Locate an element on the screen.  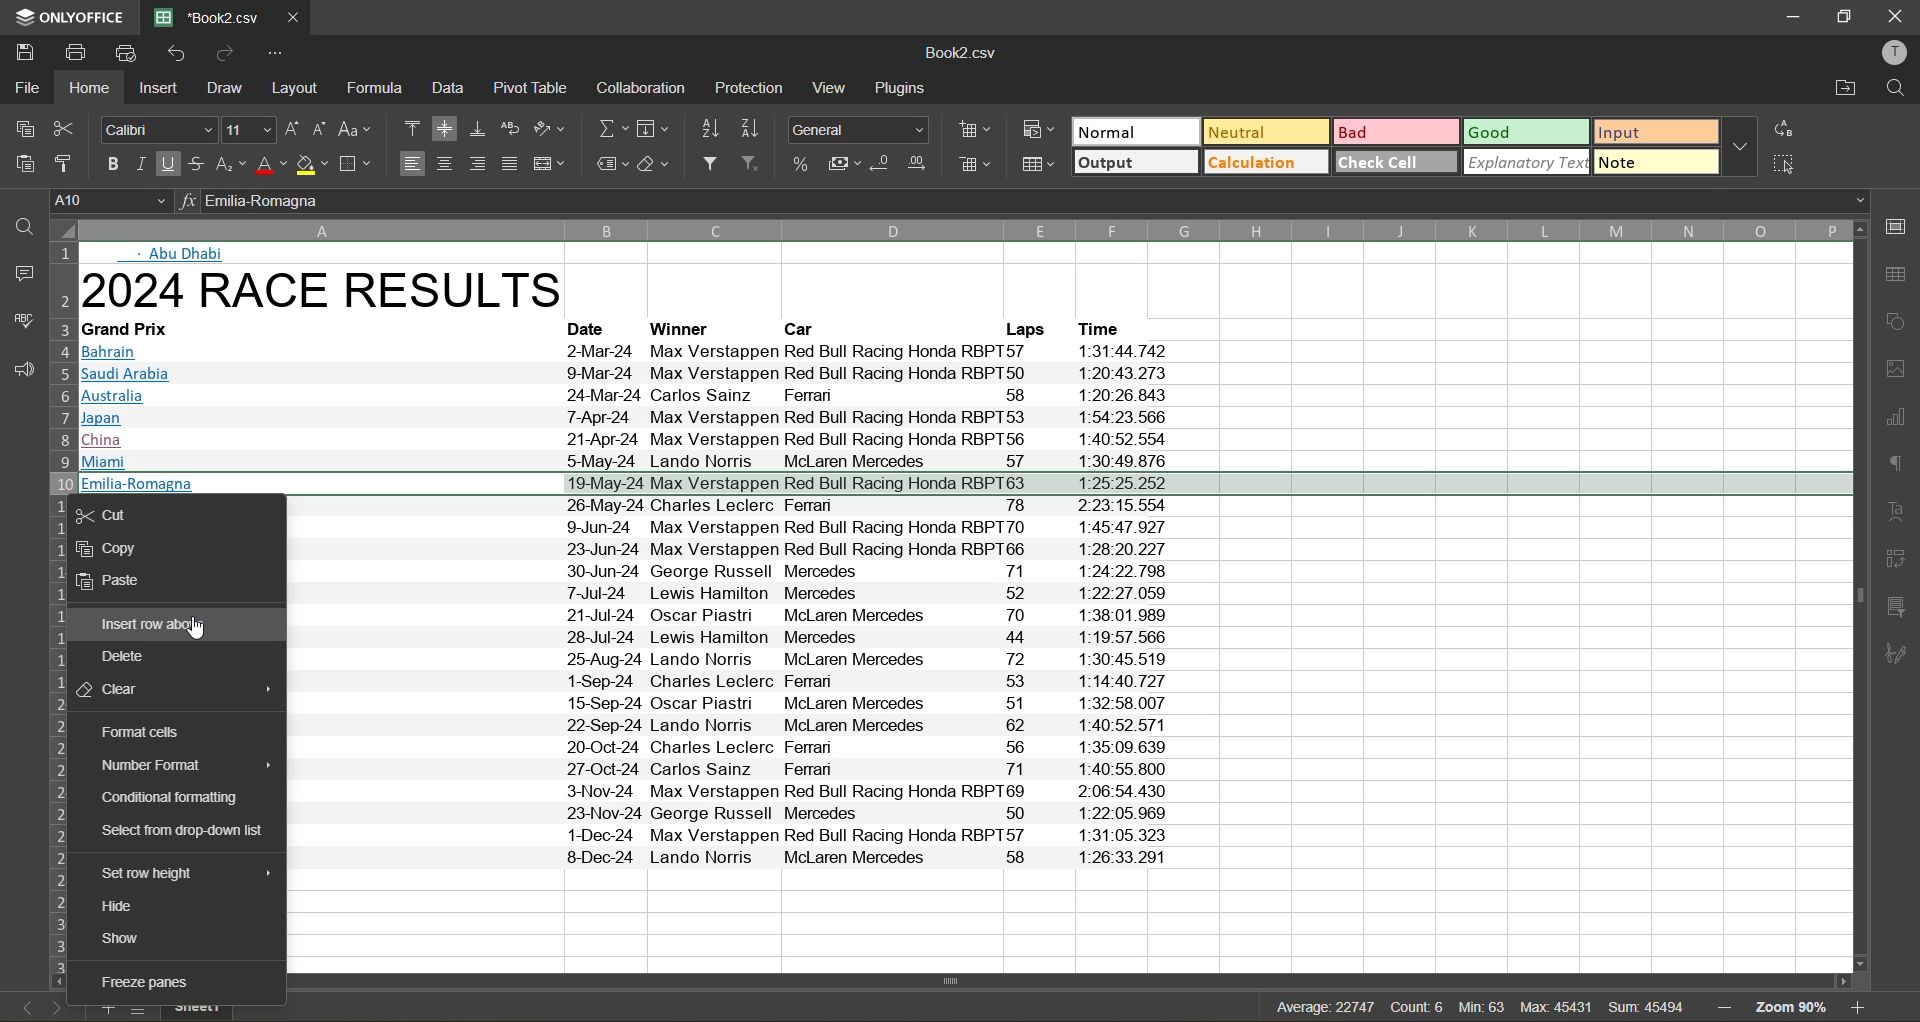
align left is located at coordinates (412, 164).